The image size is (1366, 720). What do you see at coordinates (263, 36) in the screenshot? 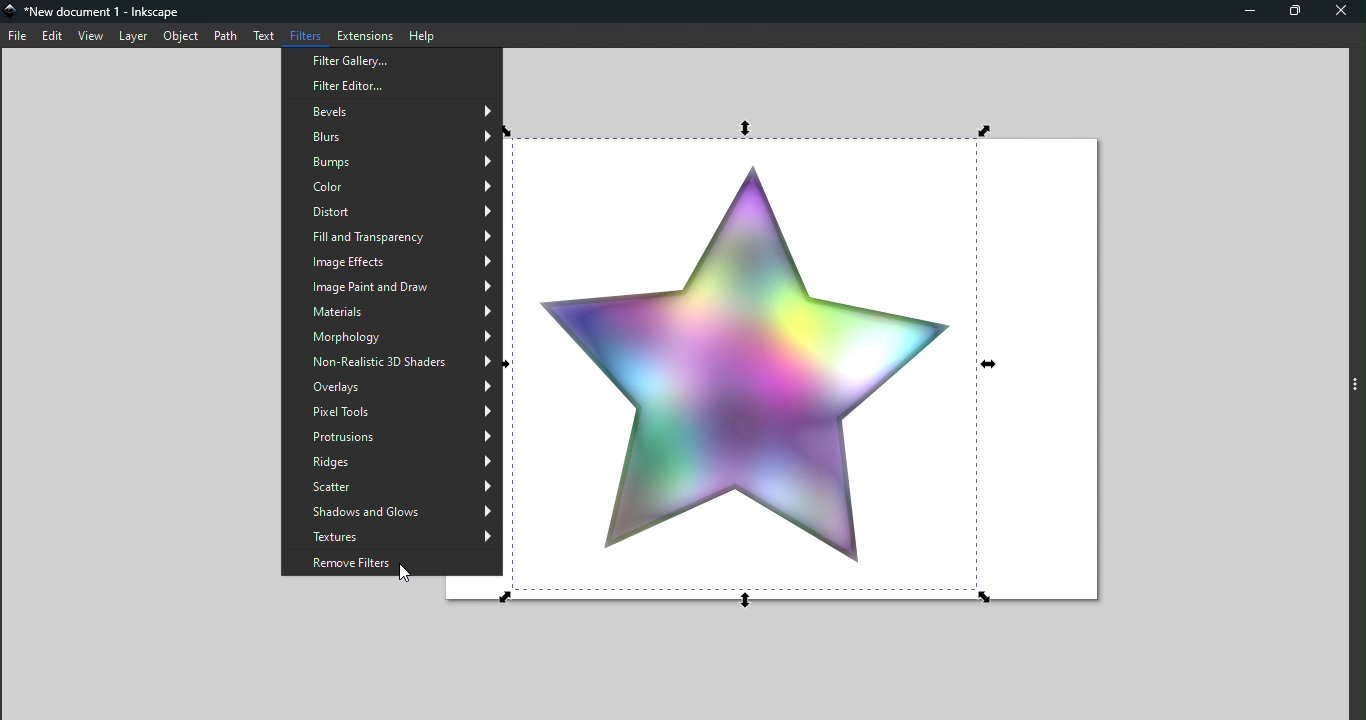
I see `Text` at bounding box center [263, 36].